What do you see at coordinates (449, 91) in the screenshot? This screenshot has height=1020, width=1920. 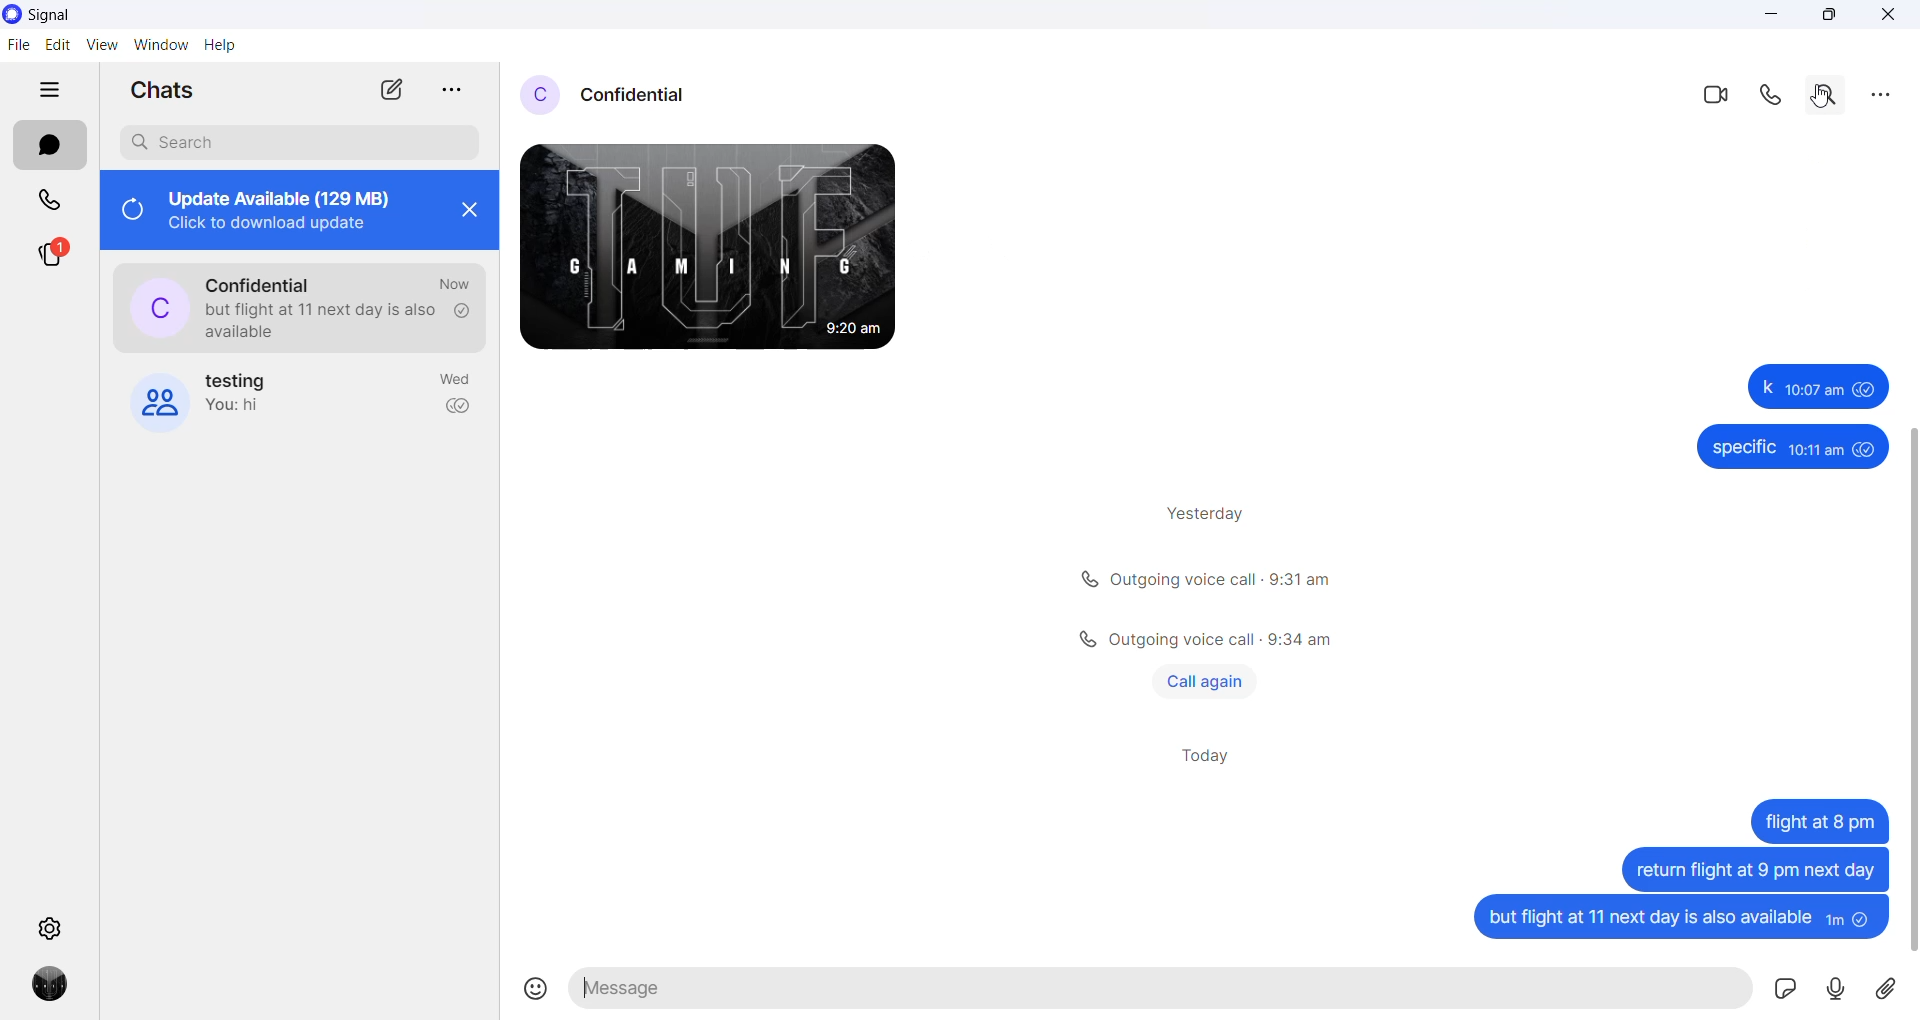 I see `close tab` at bounding box center [449, 91].